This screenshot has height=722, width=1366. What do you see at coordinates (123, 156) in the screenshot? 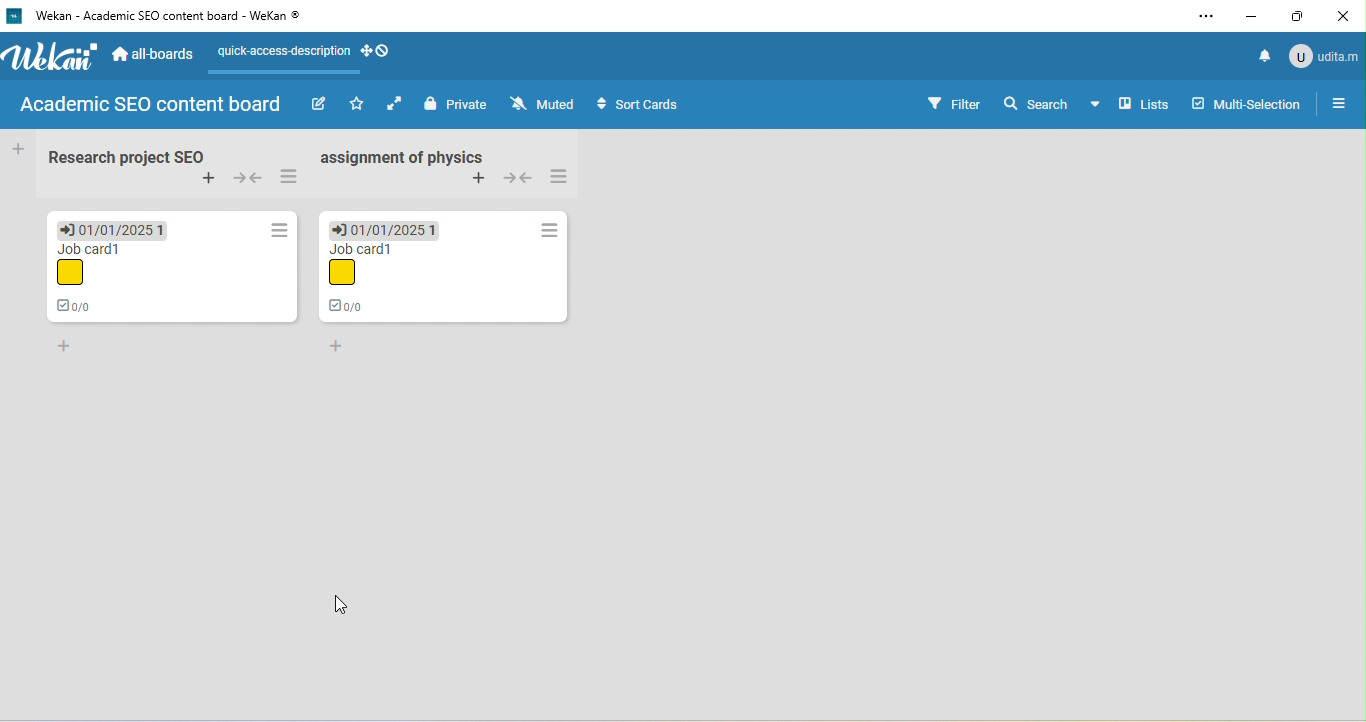
I see `research project seo` at bounding box center [123, 156].